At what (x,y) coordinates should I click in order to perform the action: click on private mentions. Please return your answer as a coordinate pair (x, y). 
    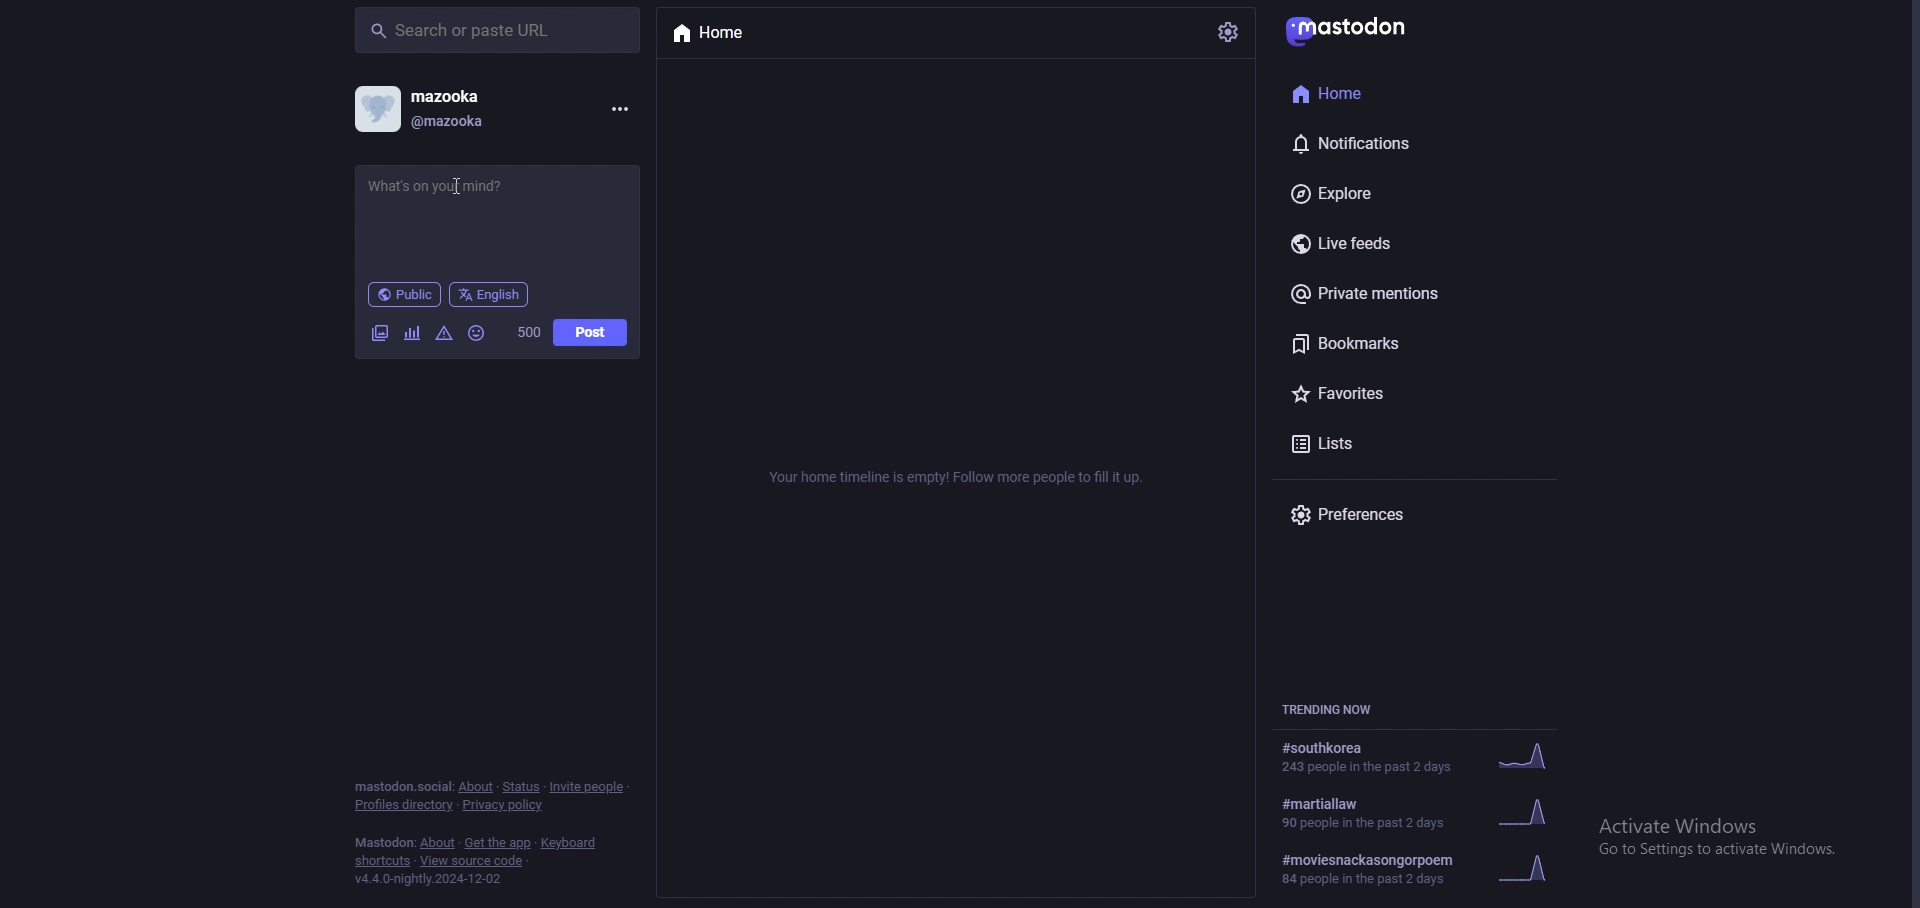
    Looking at the image, I should click on (1394, 294).